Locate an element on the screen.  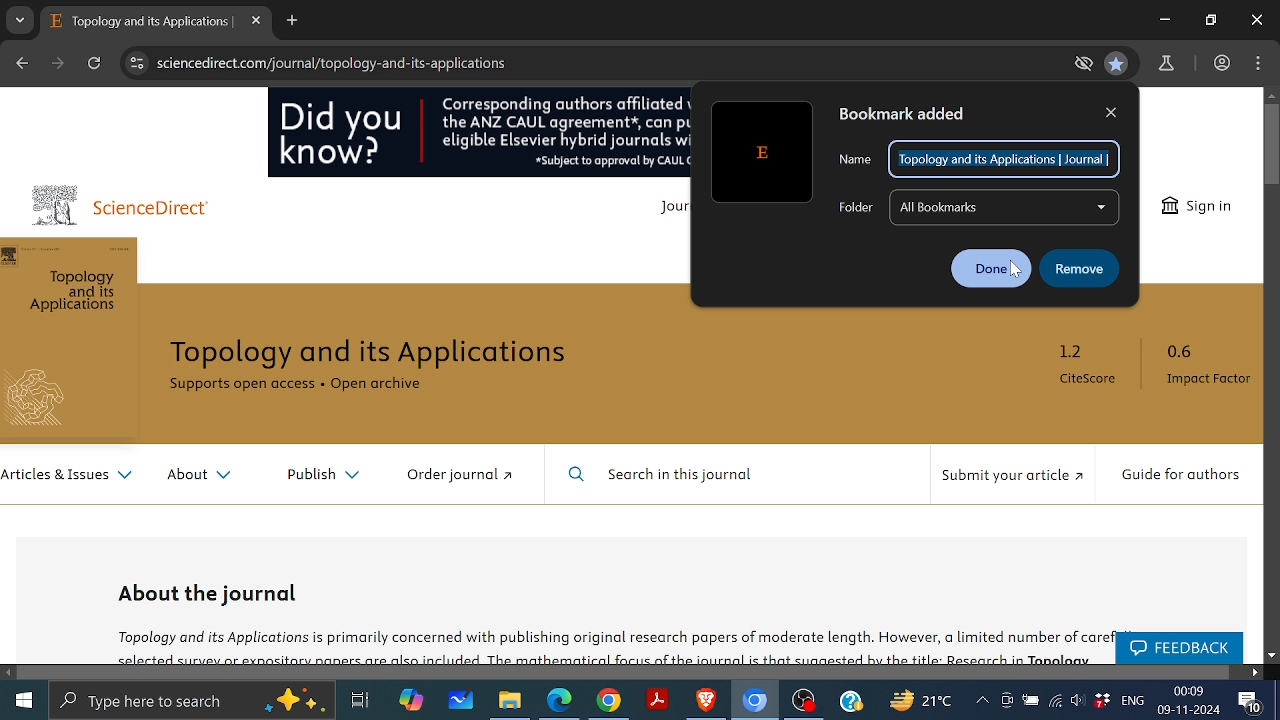
logo is located at coordinates (55, 204).